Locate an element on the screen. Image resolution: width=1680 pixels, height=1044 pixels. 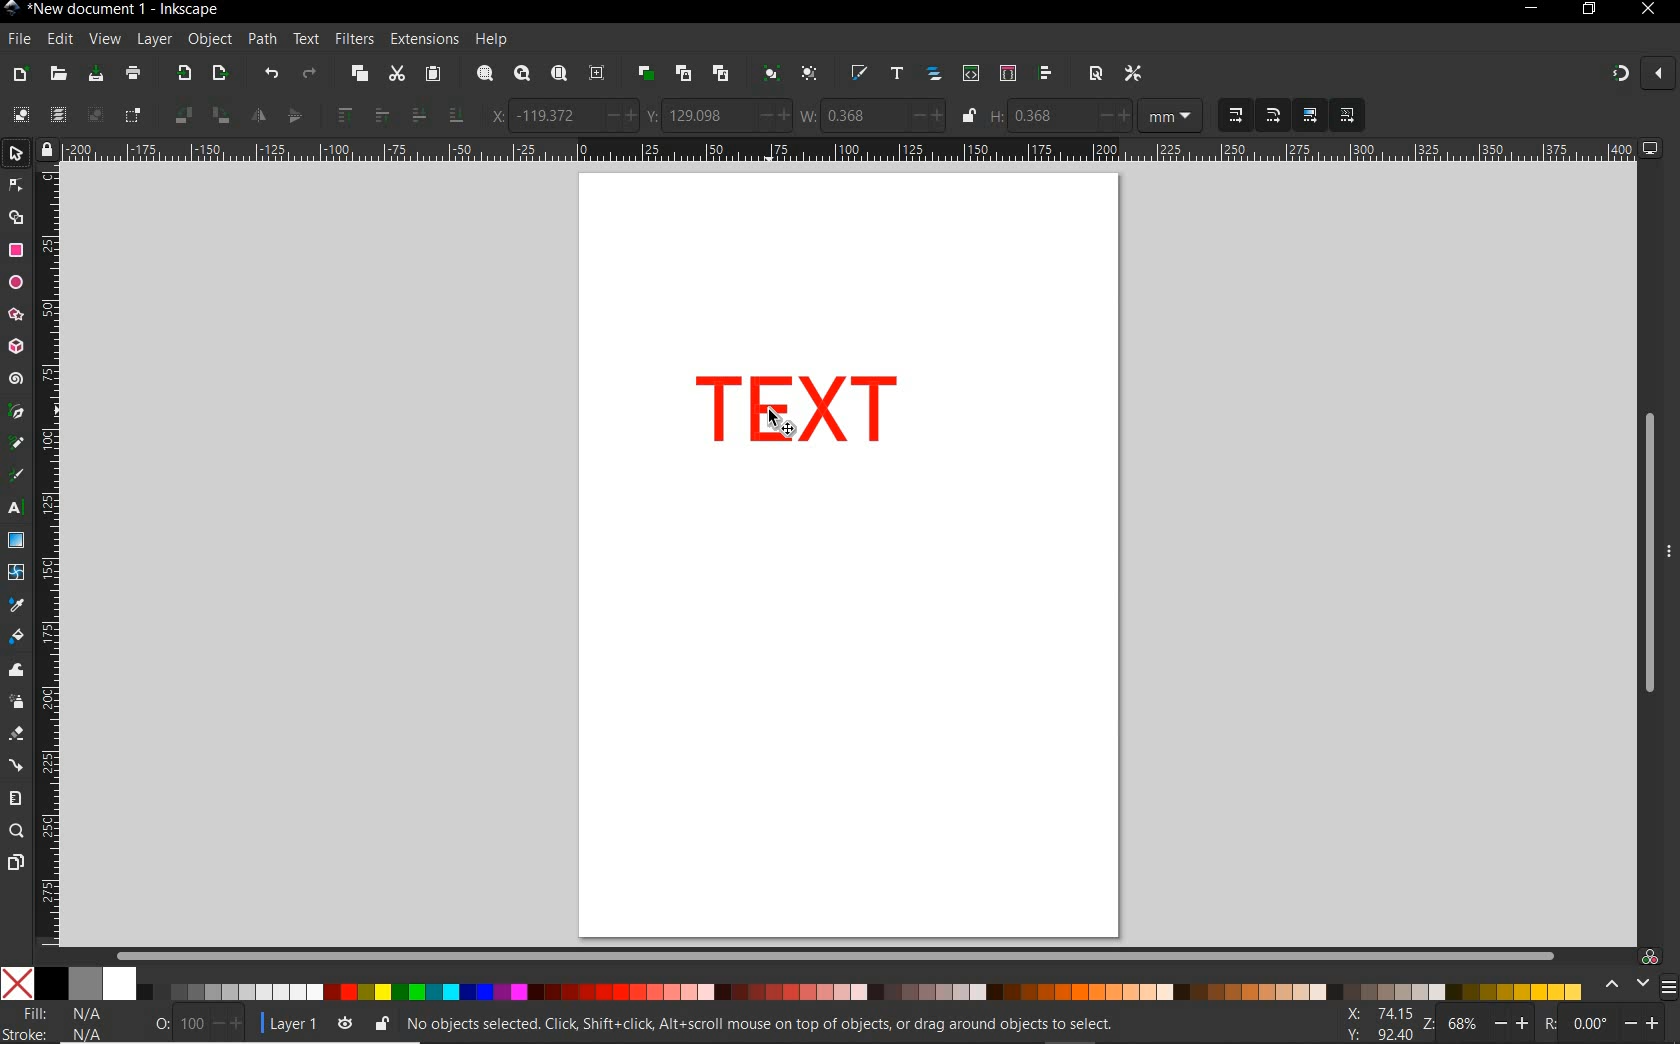
ZOOM CENTER PAGE is located at coordinates (597, 74).